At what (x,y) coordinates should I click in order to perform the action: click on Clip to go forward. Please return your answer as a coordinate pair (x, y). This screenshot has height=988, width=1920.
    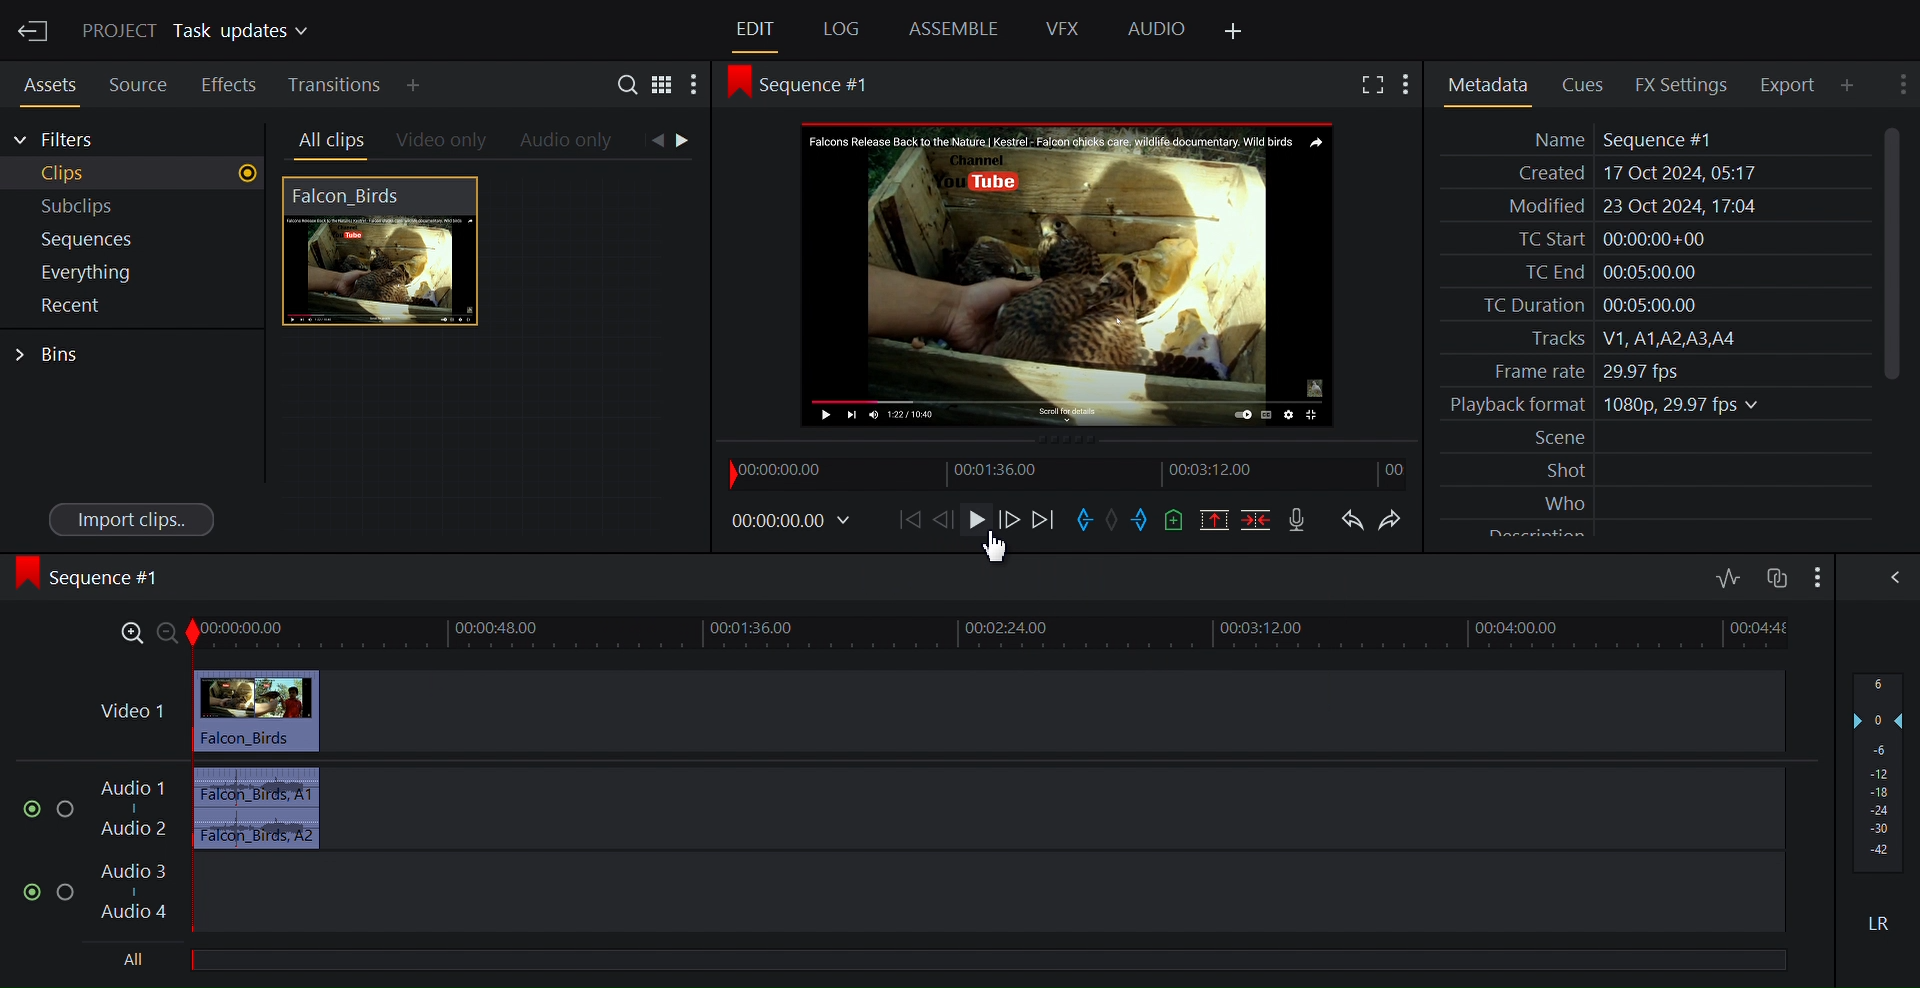
    Looking at the image, I should click on (686, 140).